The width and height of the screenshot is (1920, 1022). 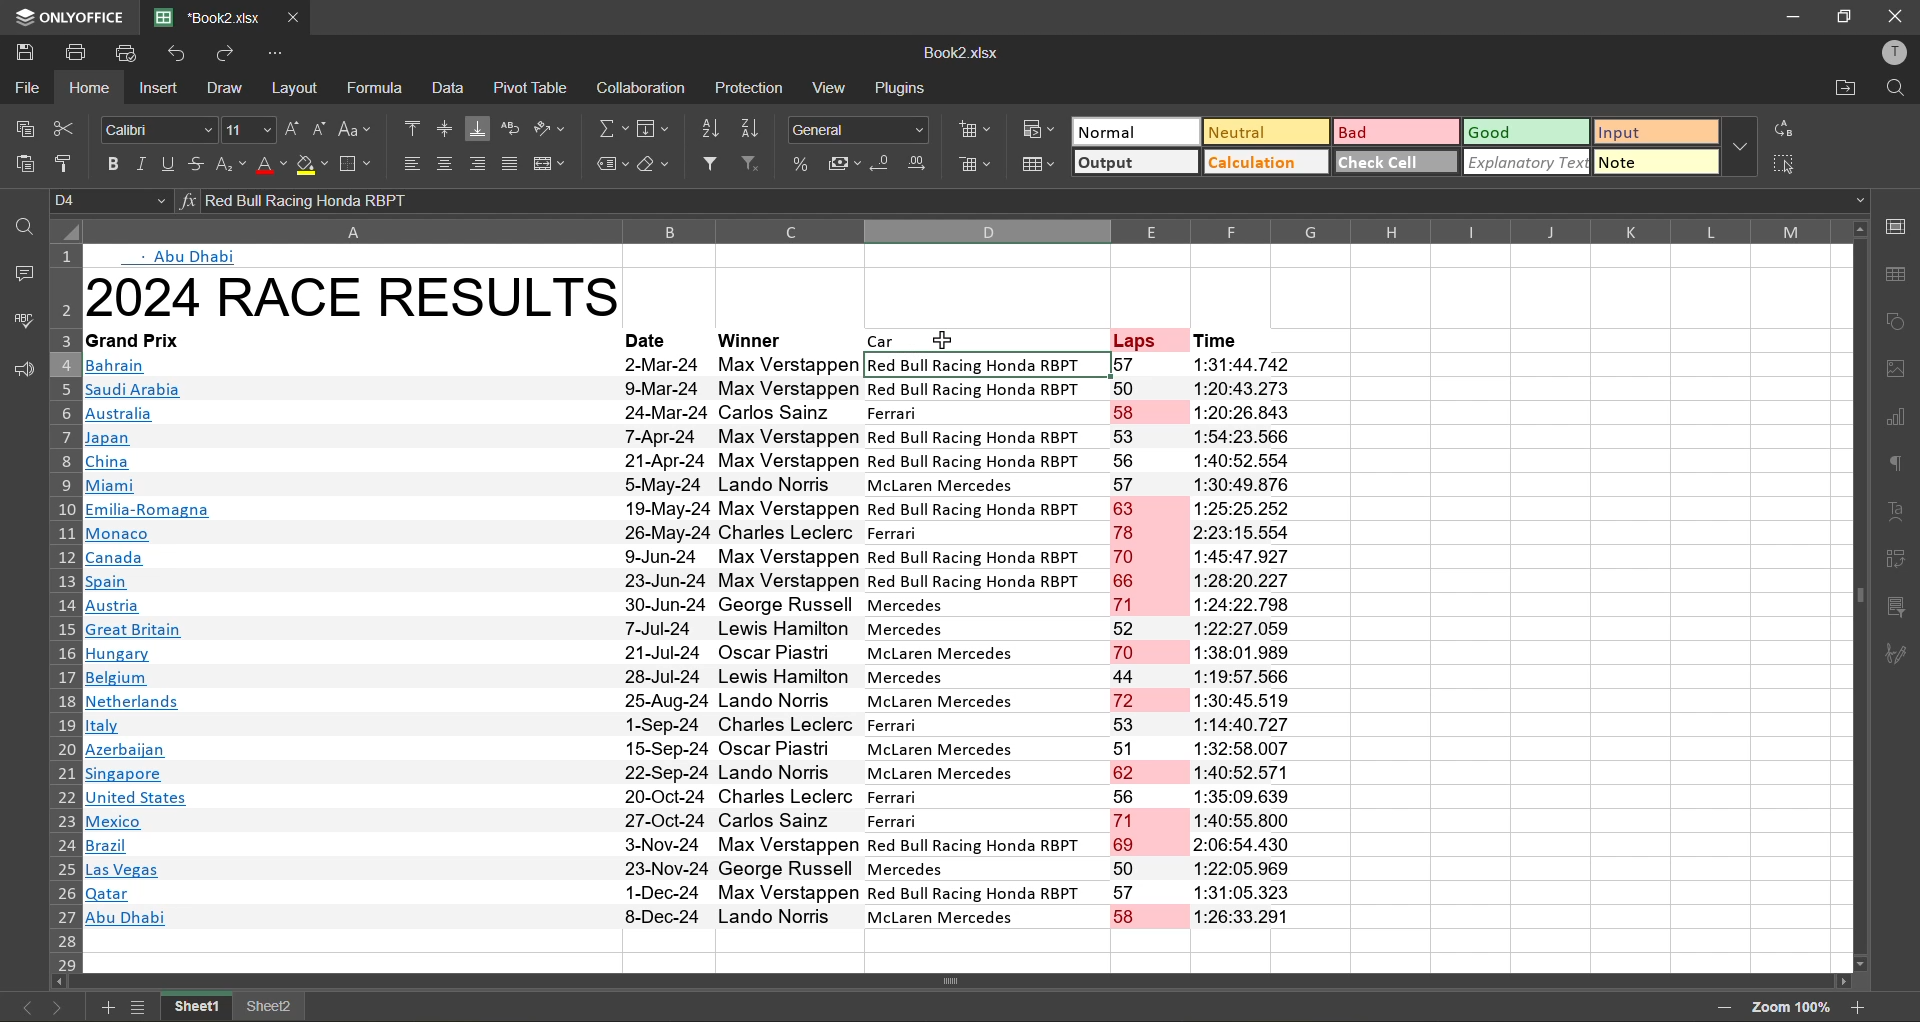 What do you see at coordinates (312, 168) in the screenshot?
I see `fill color` at bounding box center [312, 168].